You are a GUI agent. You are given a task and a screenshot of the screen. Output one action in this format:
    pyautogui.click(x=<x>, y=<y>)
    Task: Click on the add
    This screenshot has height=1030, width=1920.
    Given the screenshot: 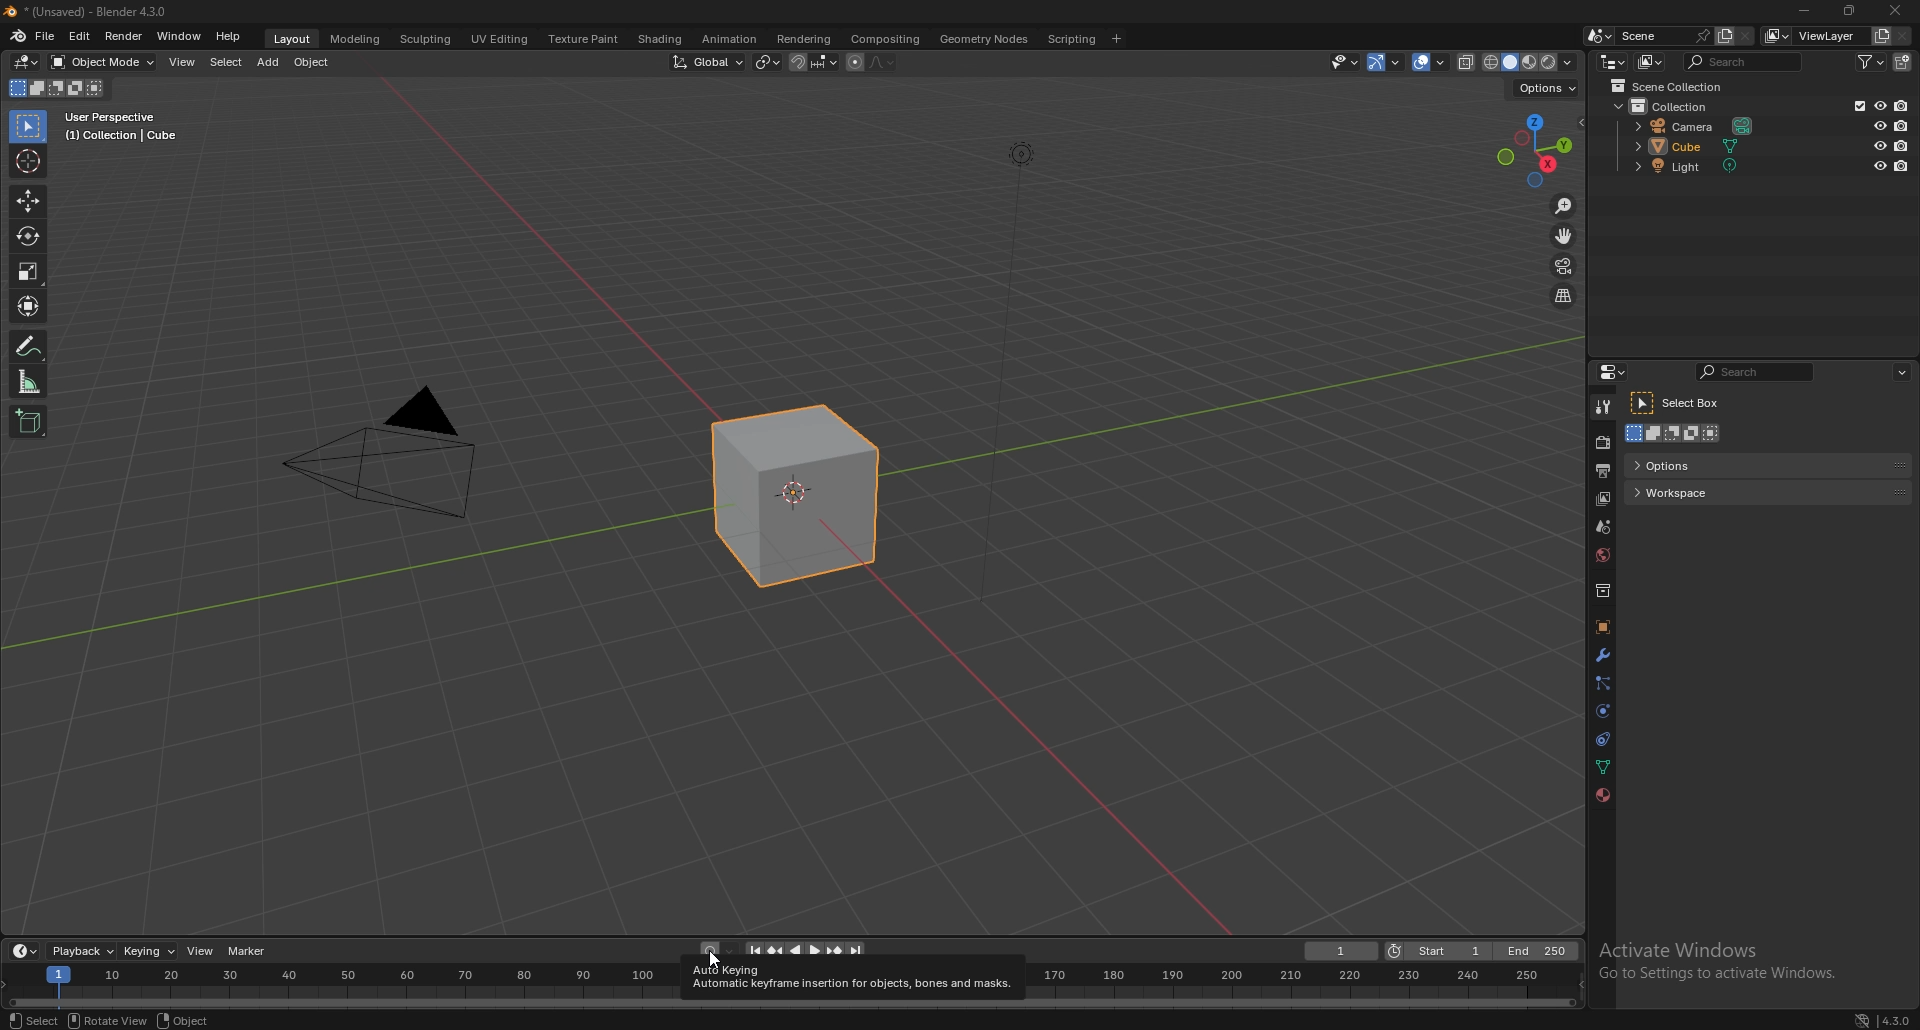 What is the action you would take?
    pyautogui.click(x=268, y=63)
    